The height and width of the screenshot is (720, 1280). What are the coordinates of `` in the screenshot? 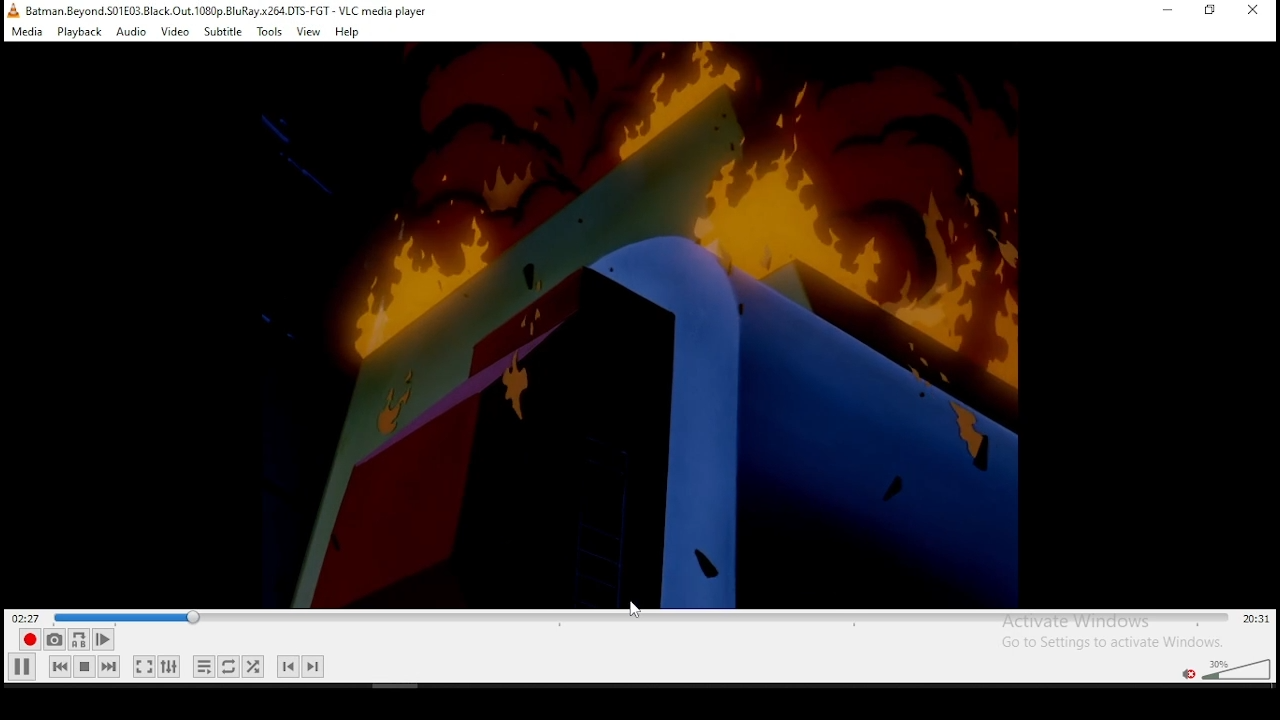 It's located at (646, 324).